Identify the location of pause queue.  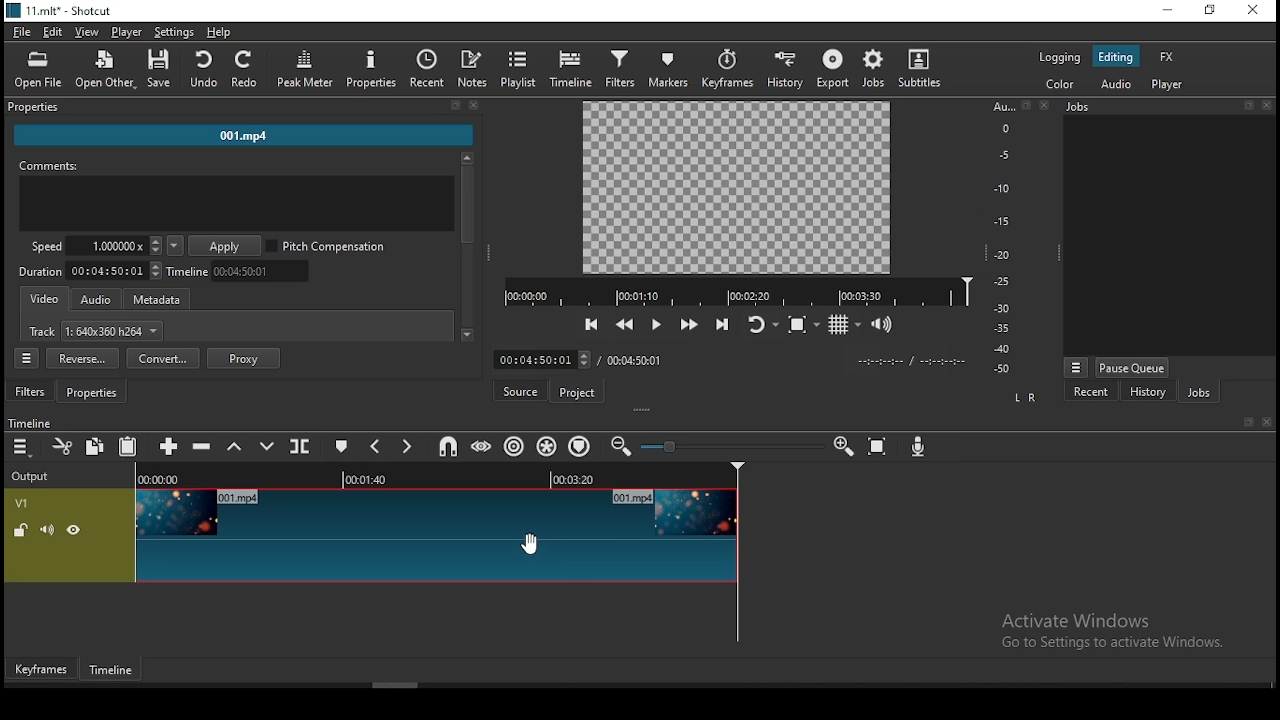
(1132, 368).